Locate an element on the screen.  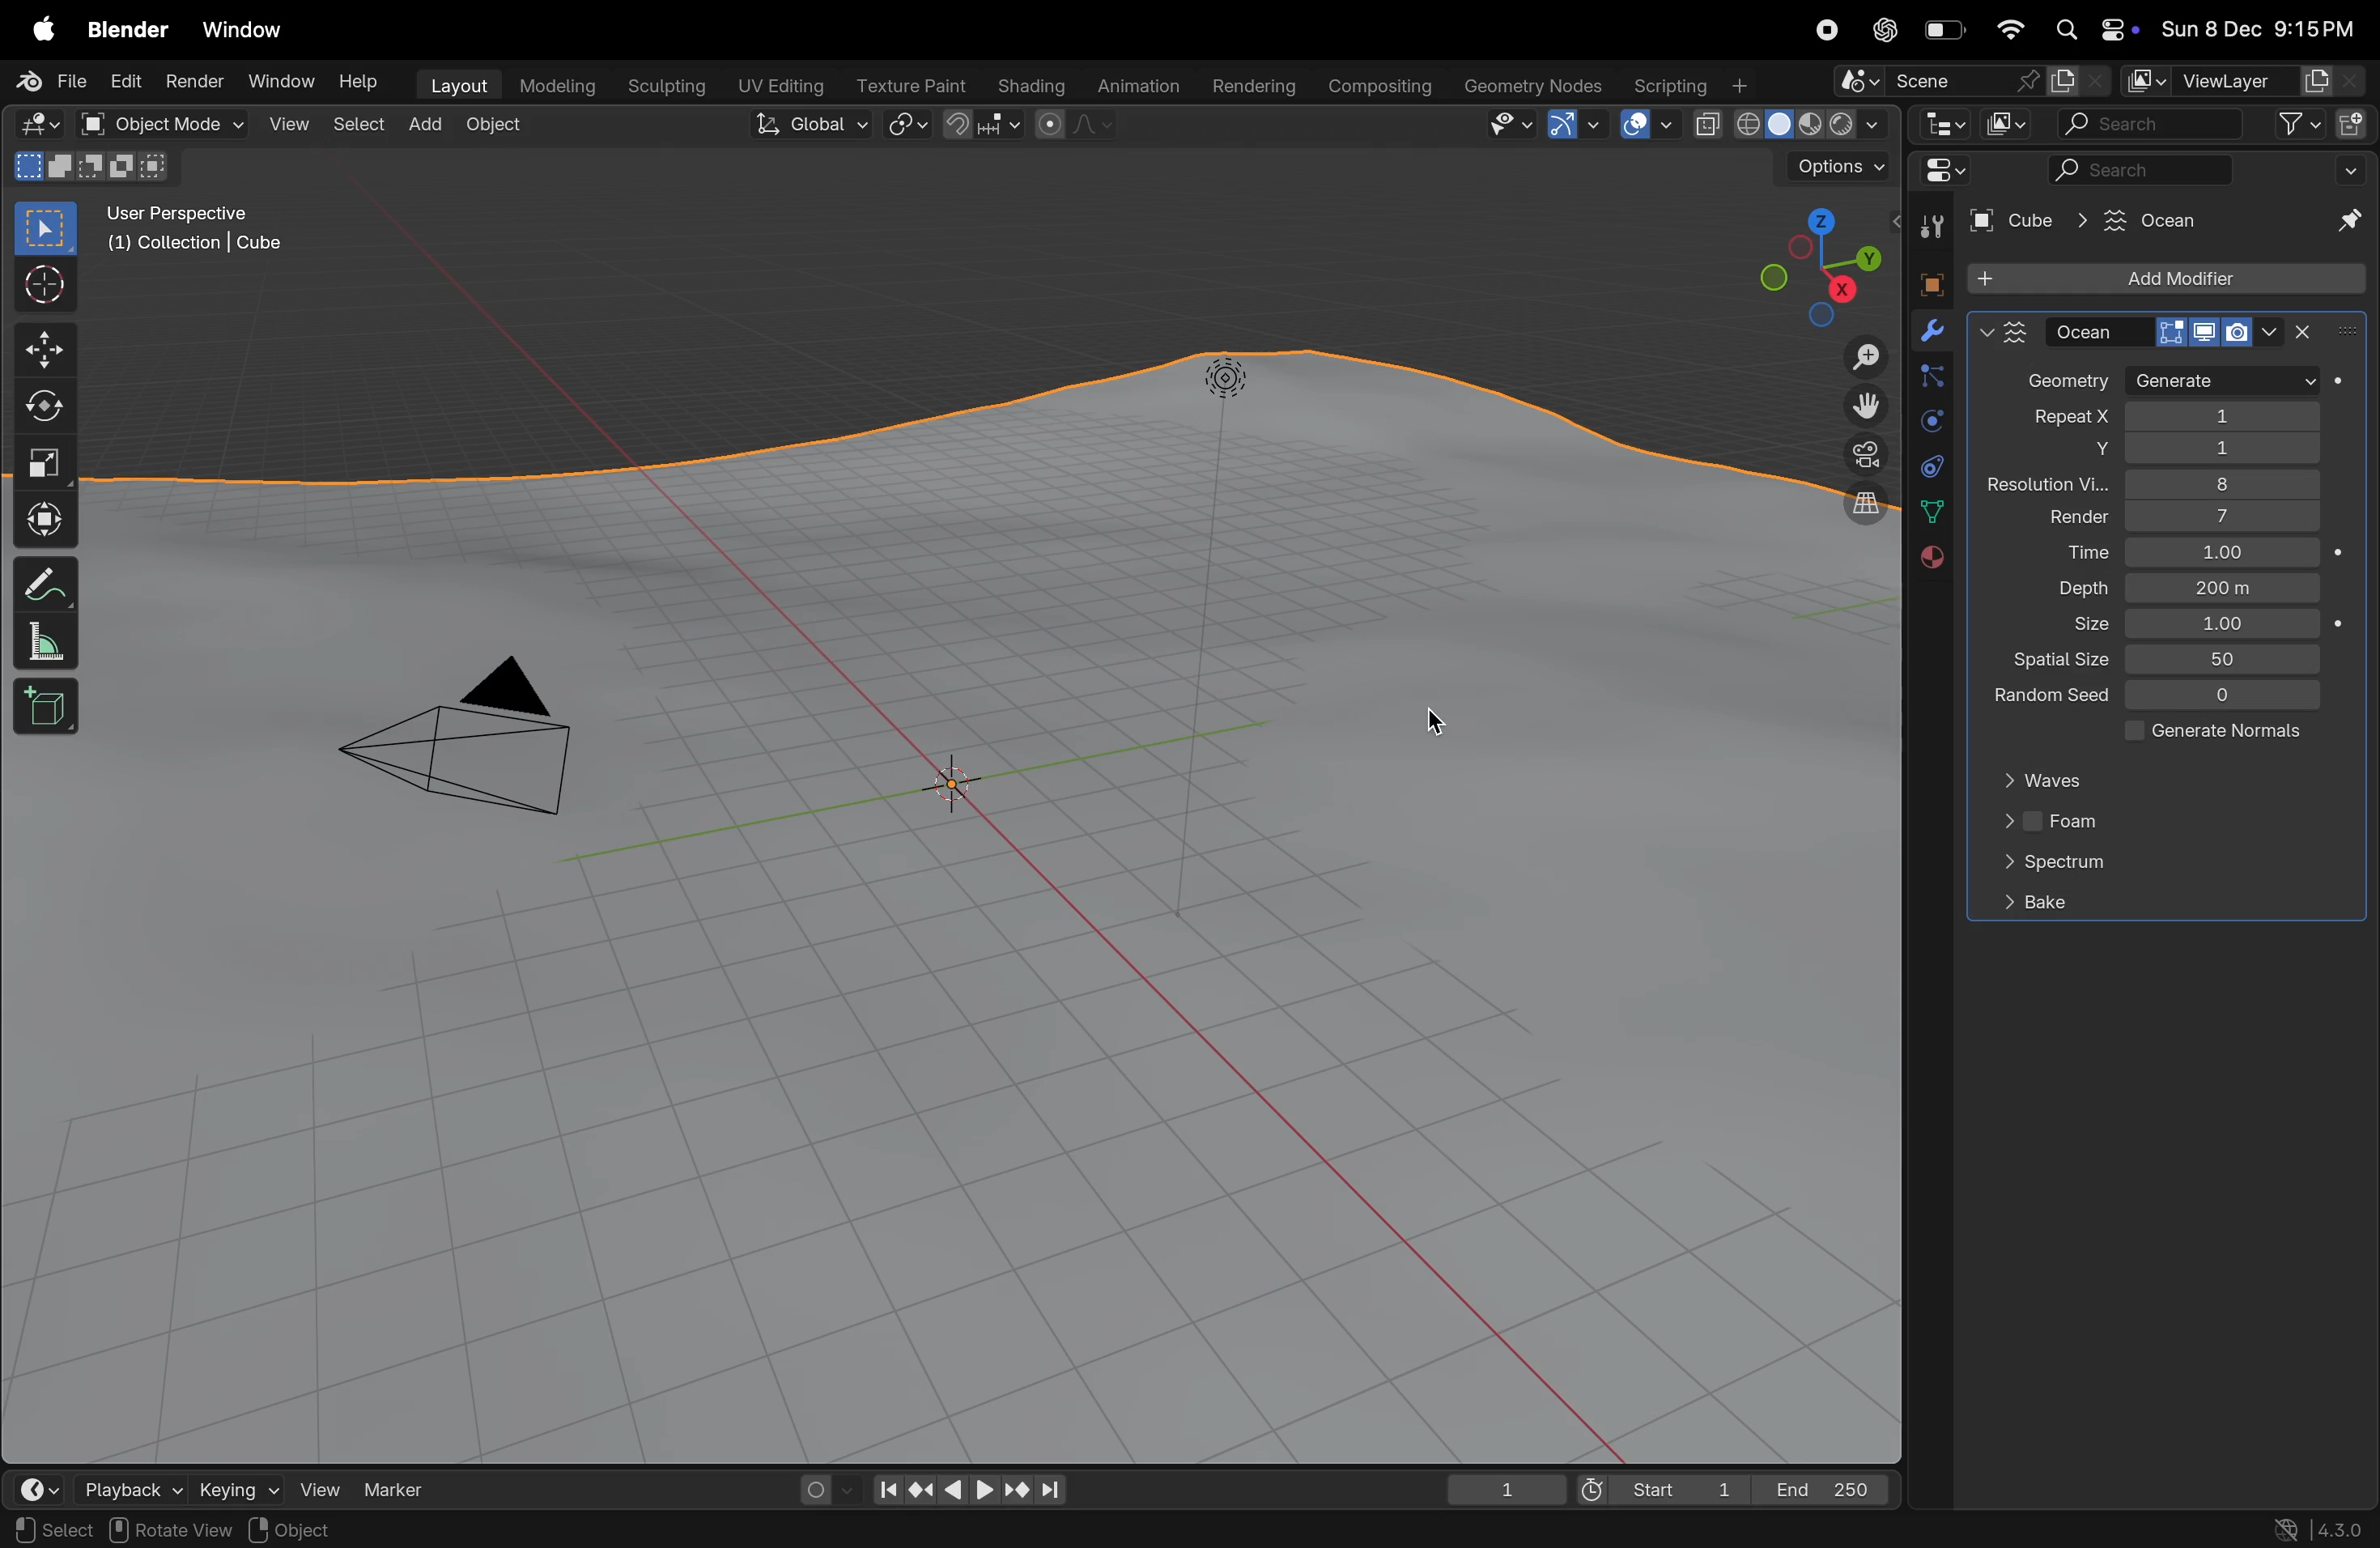
playback is located at coordinates (130, 1488).